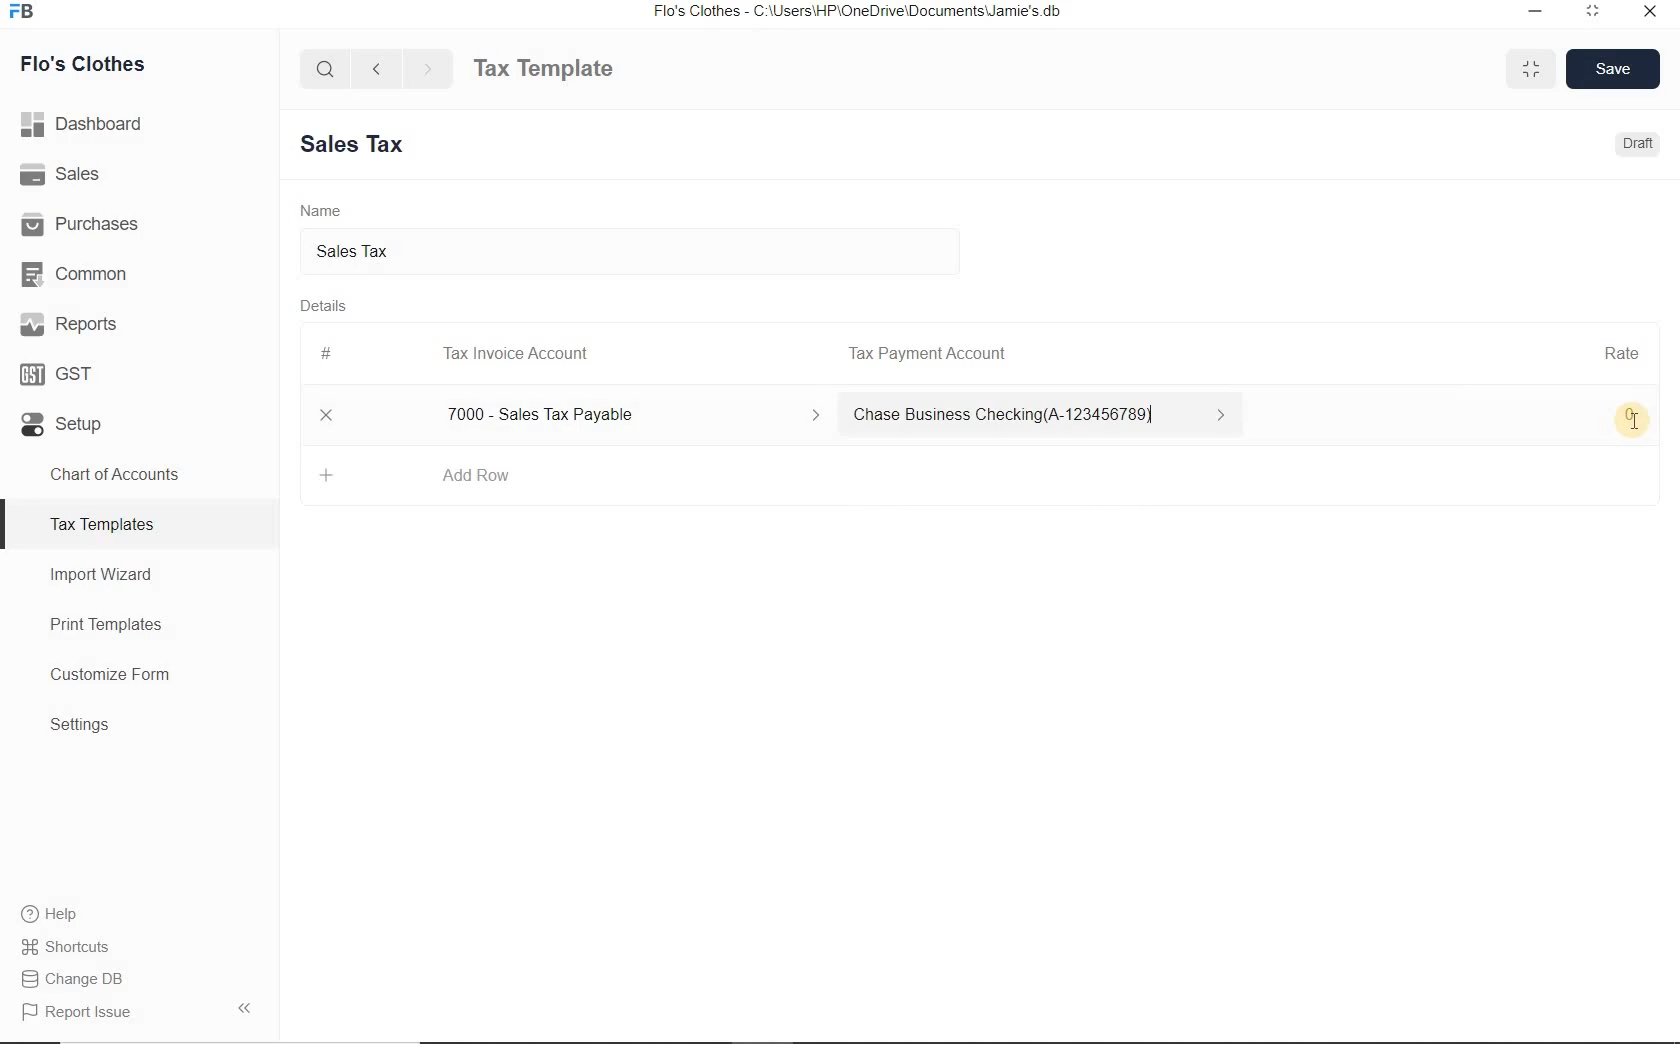  I want to click on Shortcuts, so click(140, 947).